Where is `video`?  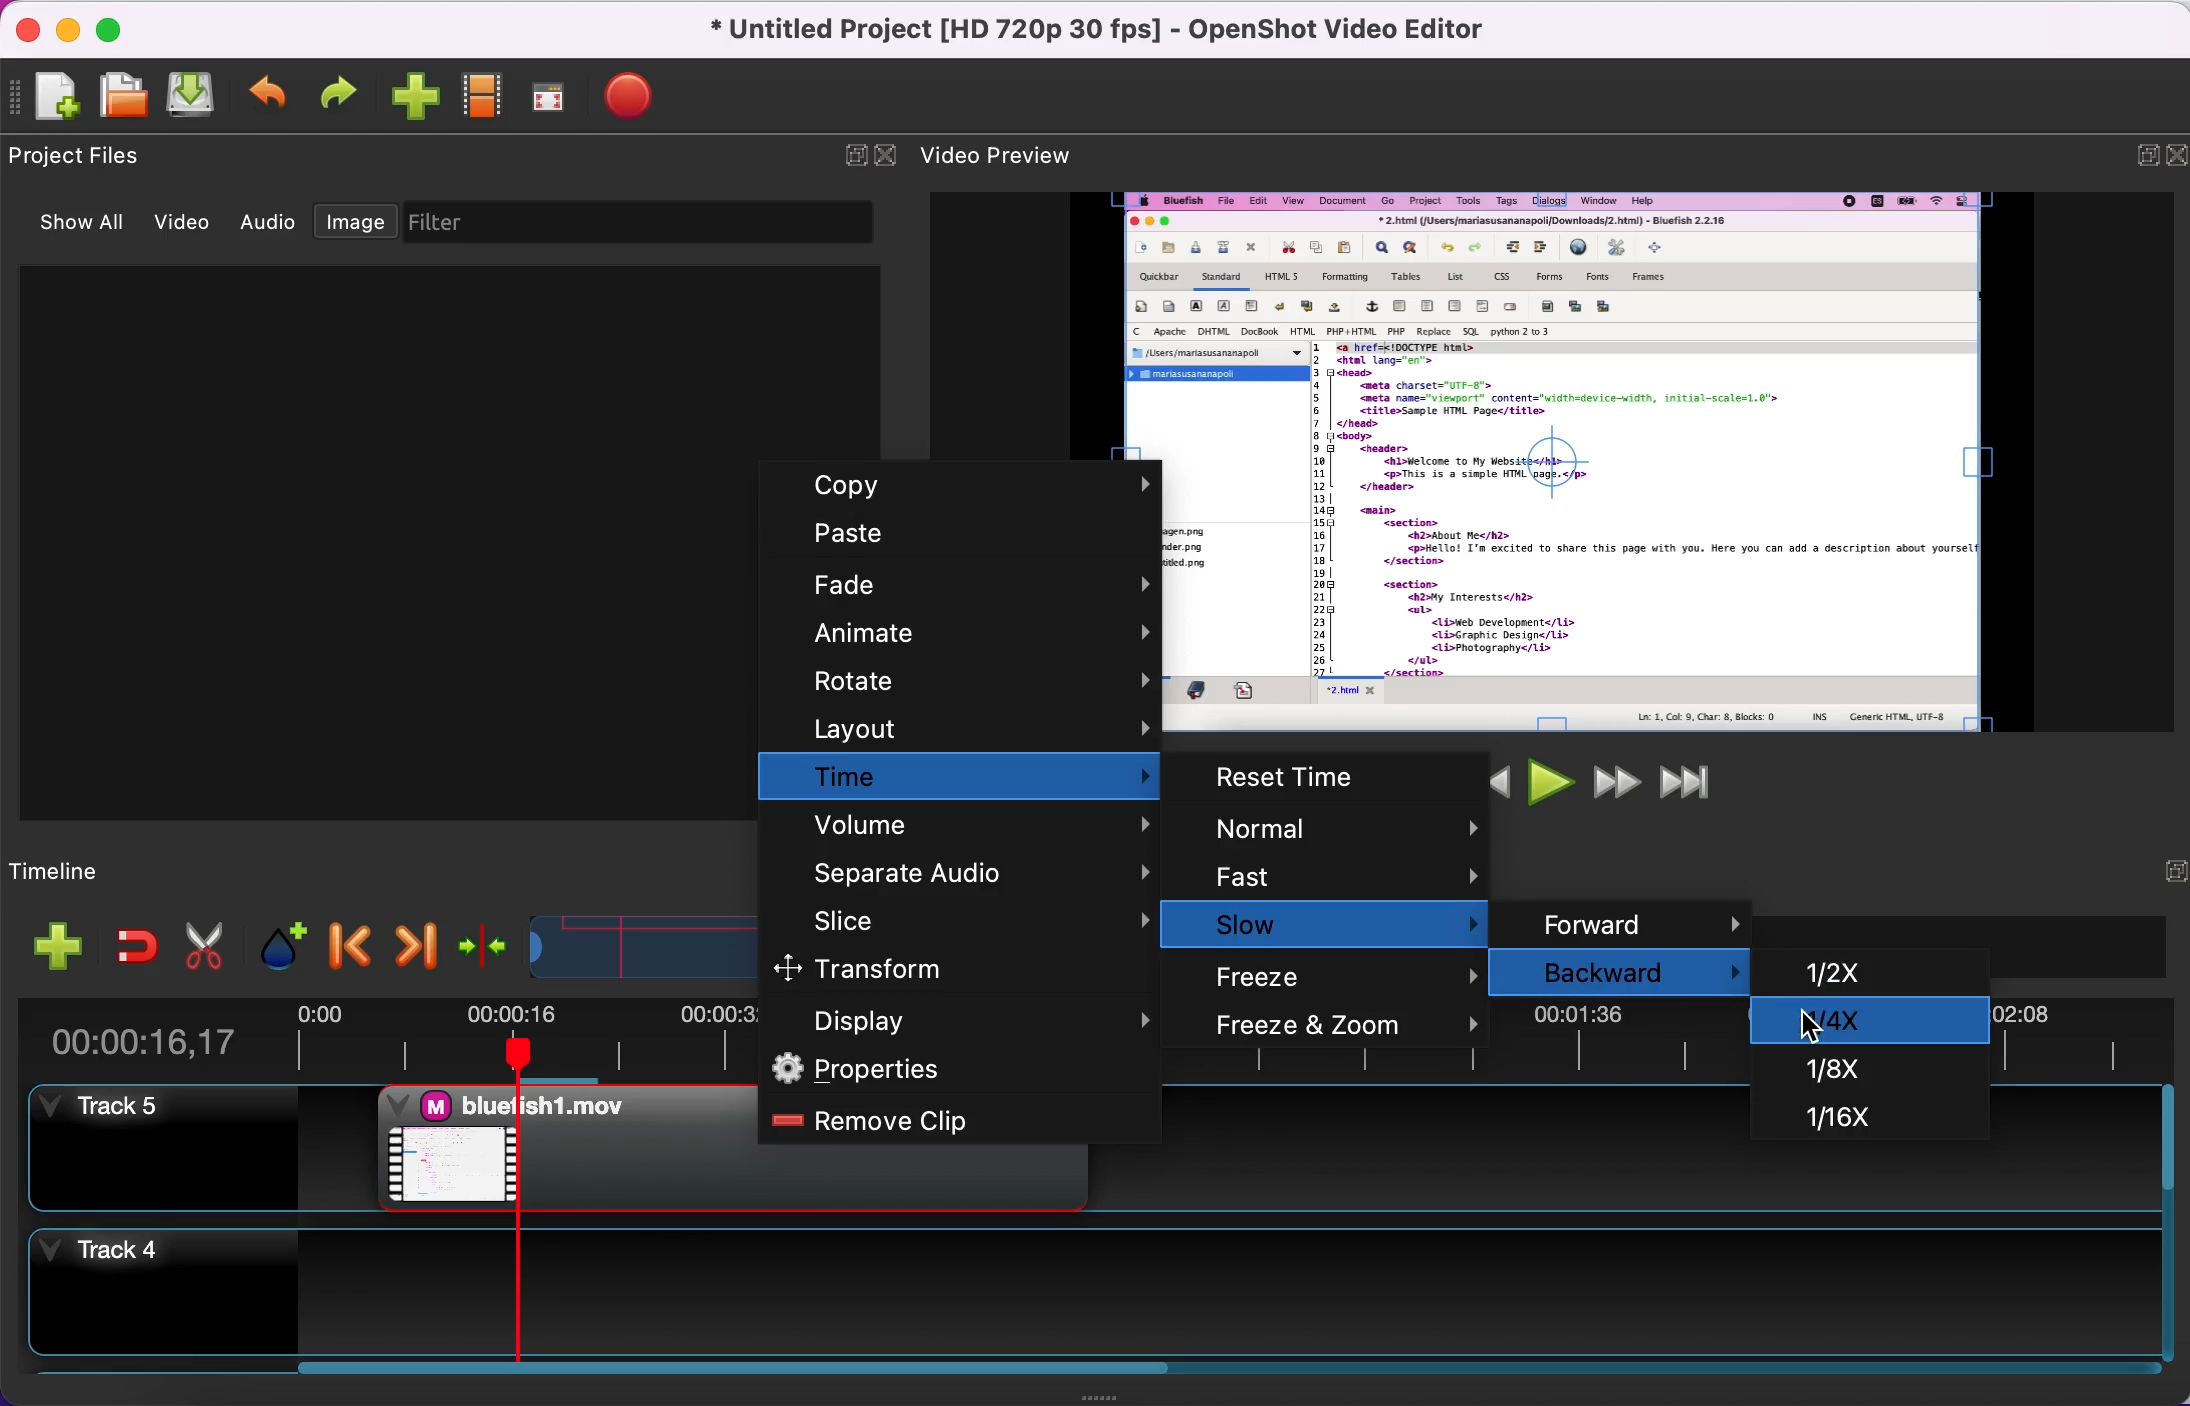 video is located at coordinates (190, 225).